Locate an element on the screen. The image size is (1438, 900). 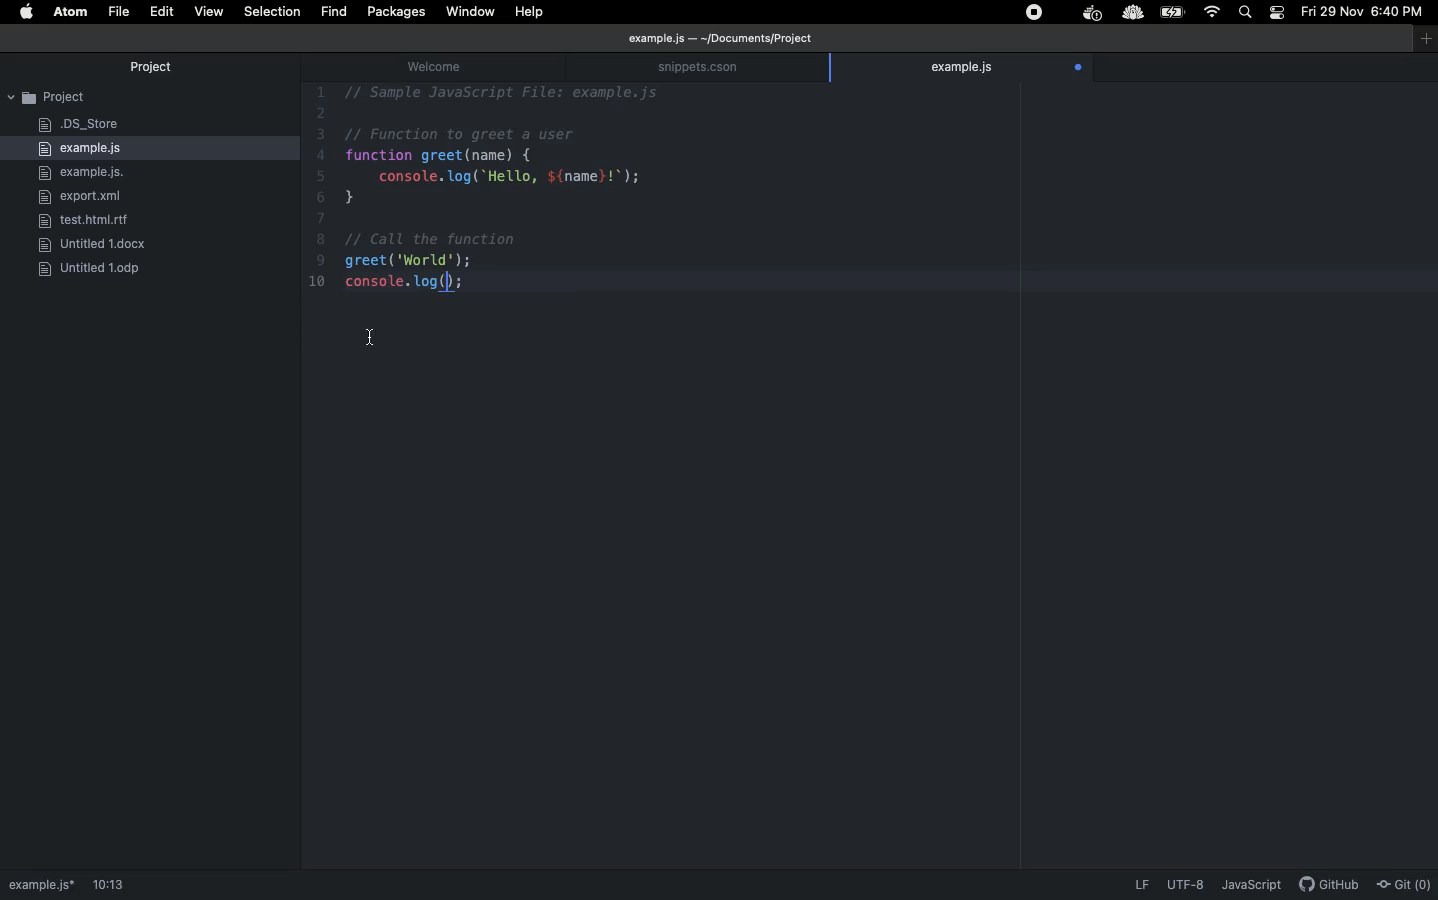
ATOM is located at coordinates (71, 12).